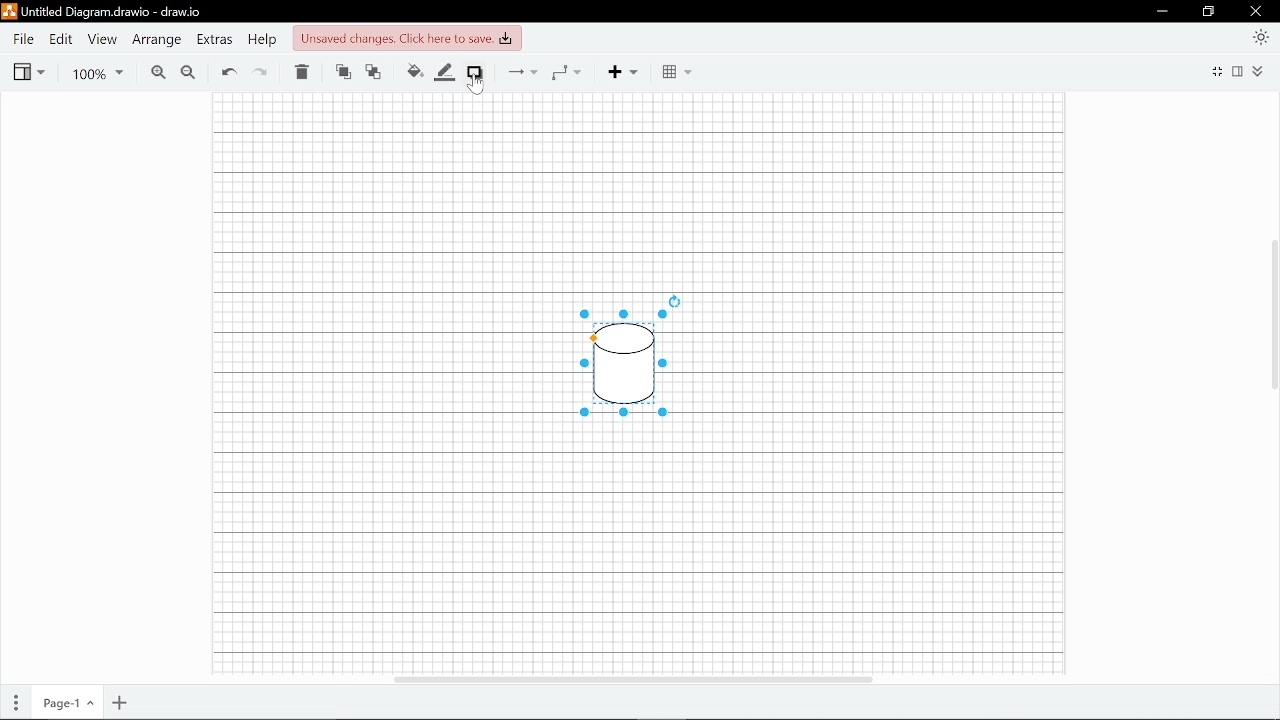 The height and width of the screenshot is (720, 1280). What do you see at coordinates (16, 701) in the screenshot?
I see `Pages` at bounding box center [16, 701].